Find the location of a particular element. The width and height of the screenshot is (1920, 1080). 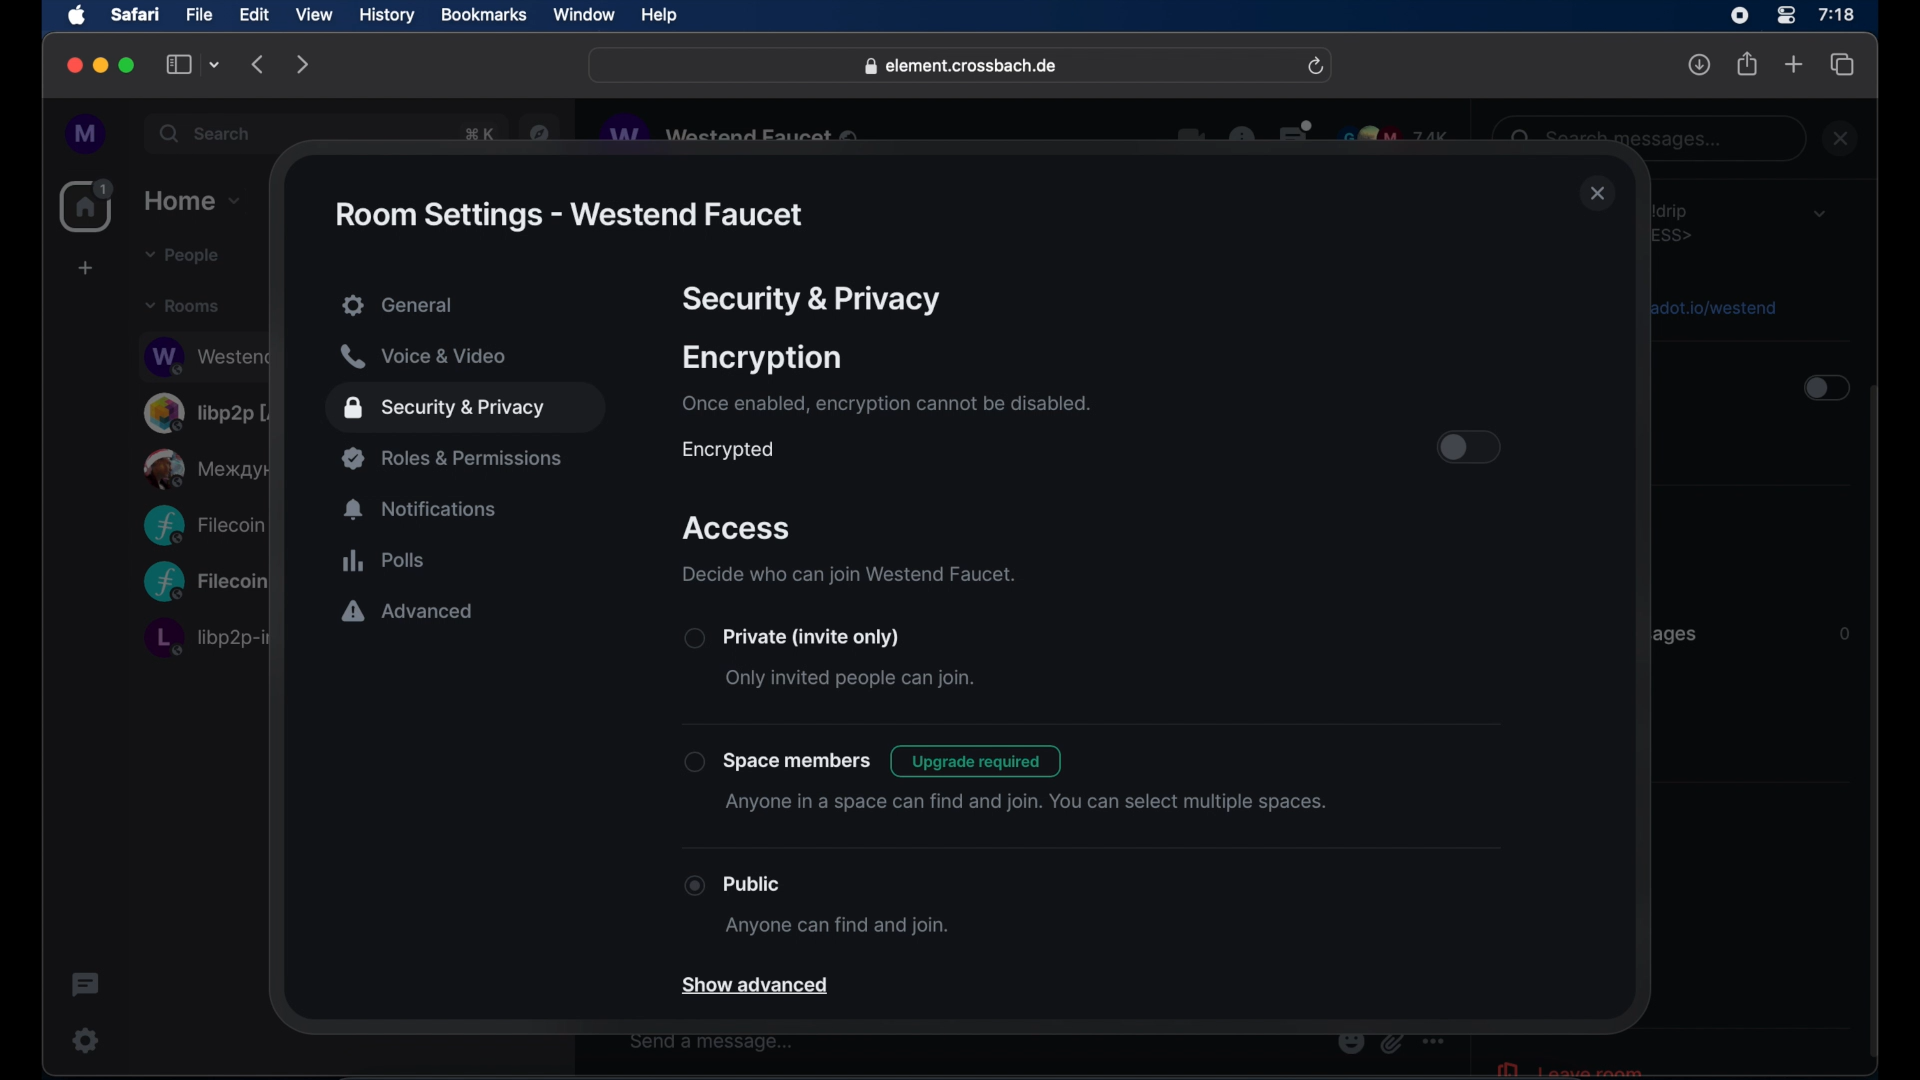

toggle button is located at coordinates (1824, 390).